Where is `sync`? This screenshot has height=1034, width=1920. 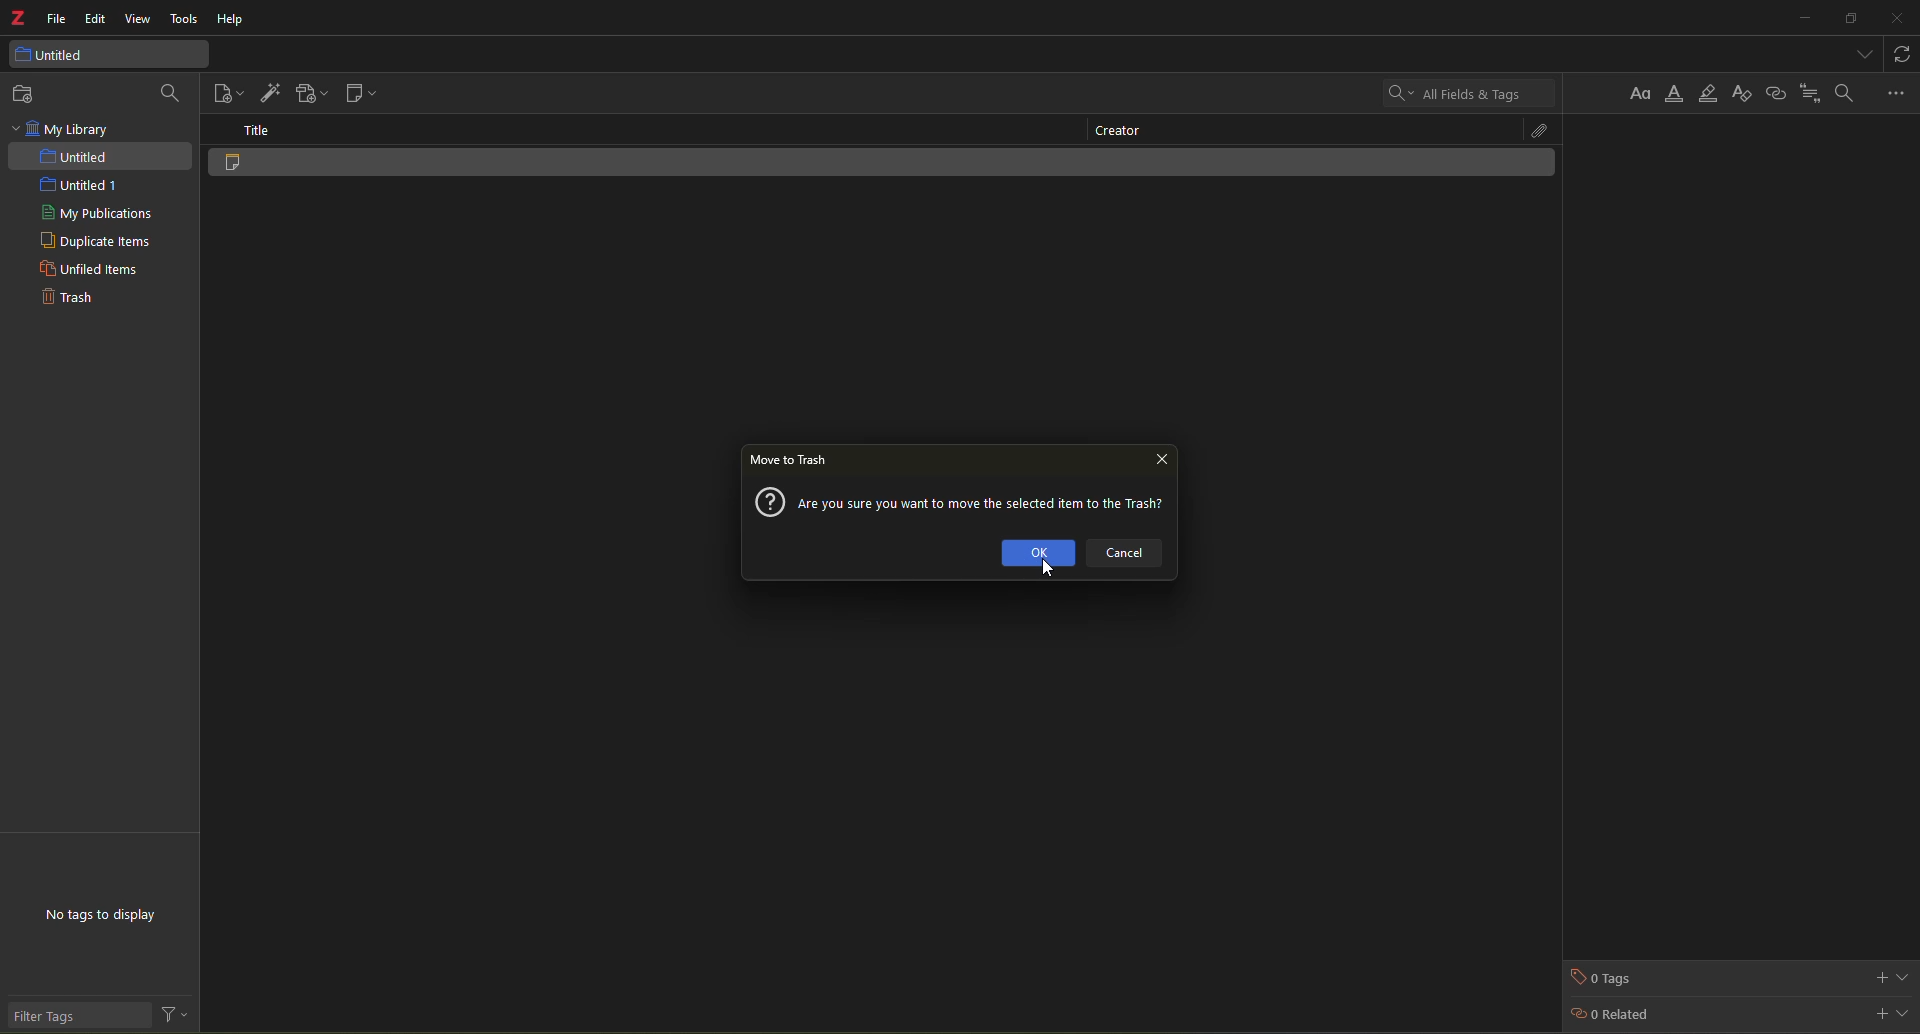 sync is located at coordinates (1905, 52).